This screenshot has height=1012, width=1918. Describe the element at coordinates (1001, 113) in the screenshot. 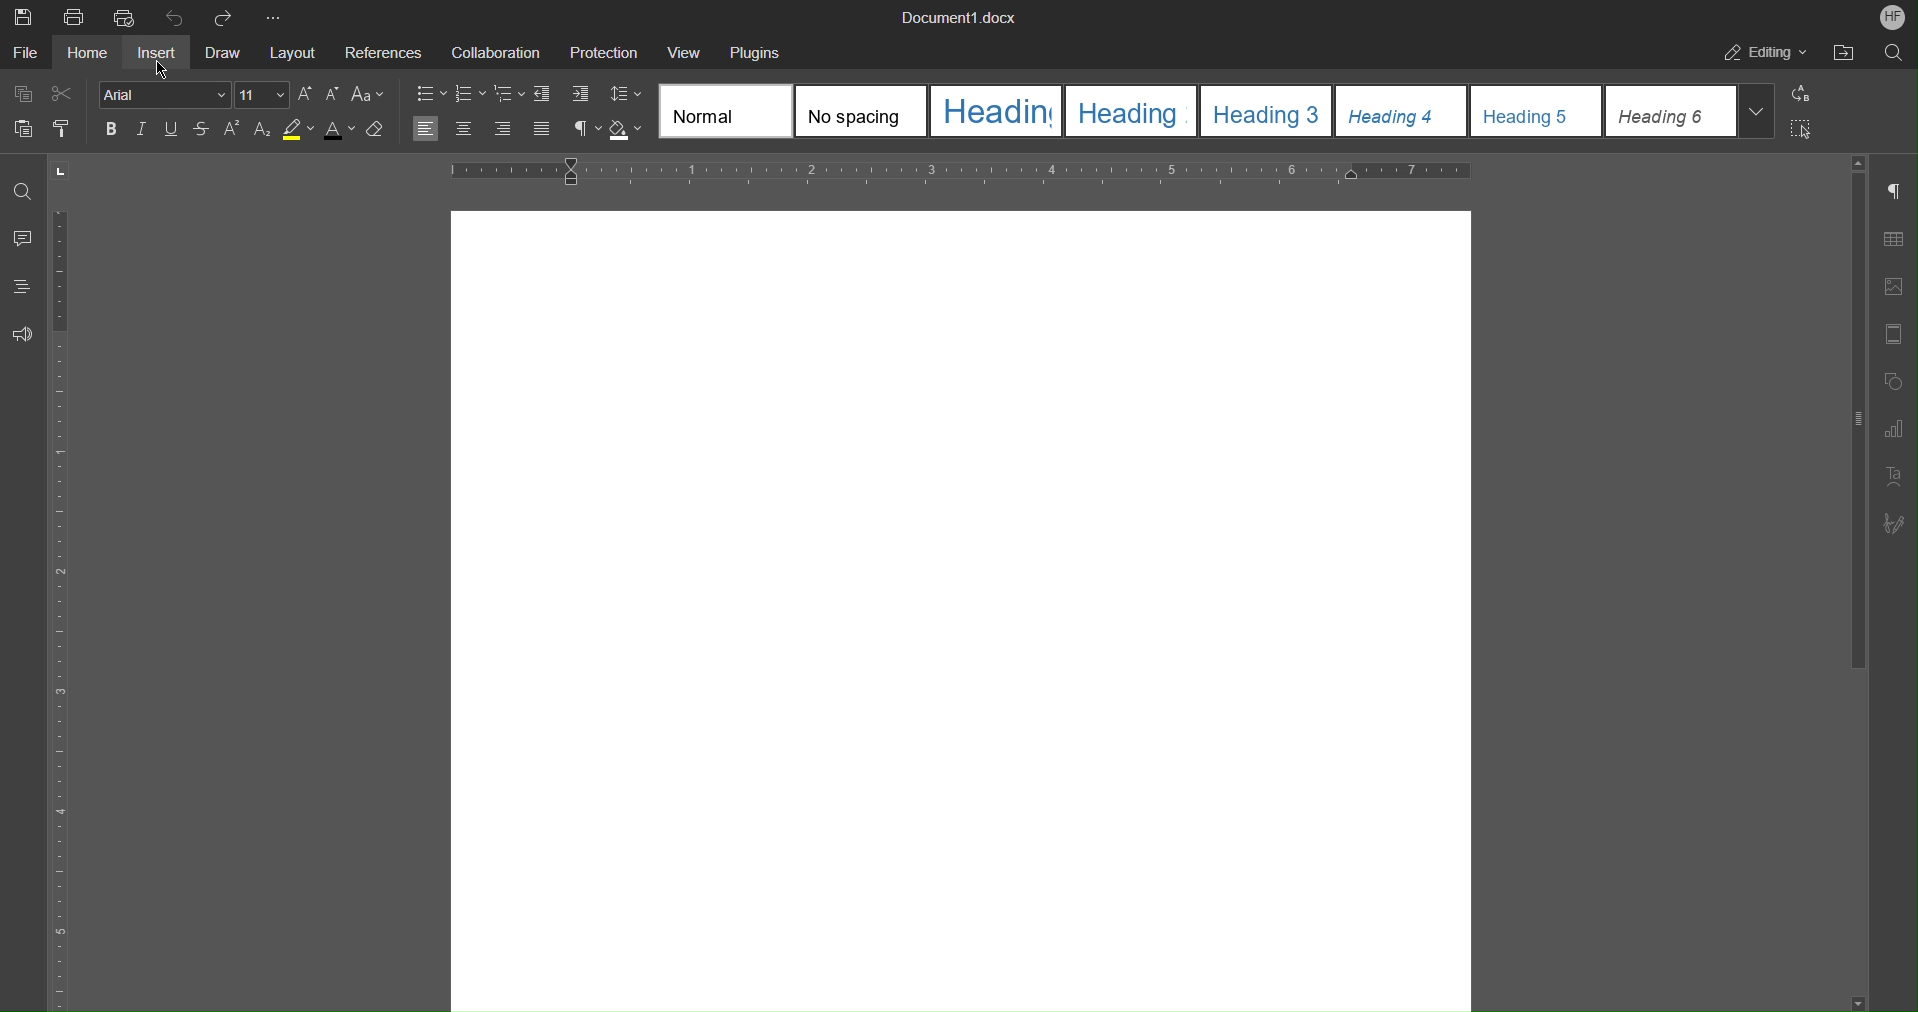

I see `heading 1` at that location.